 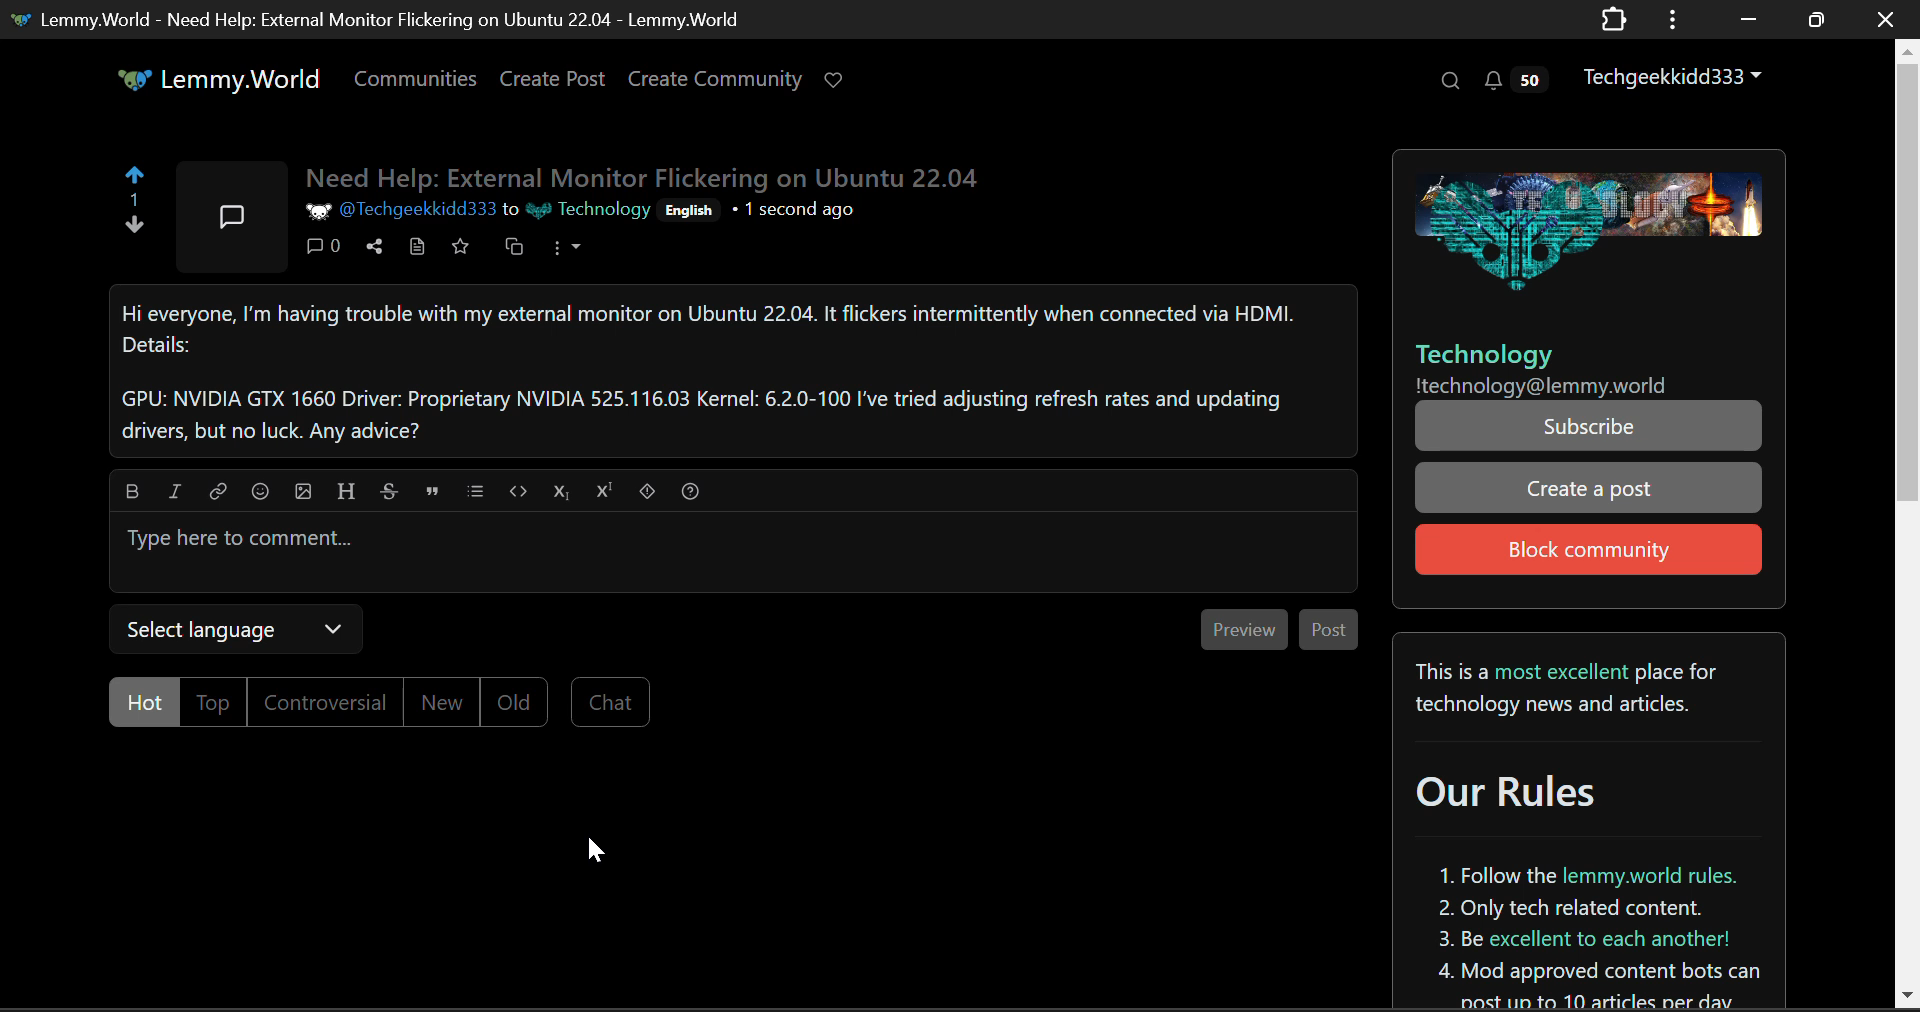 I want to click on Cross-post, so click(x=512, y=249).